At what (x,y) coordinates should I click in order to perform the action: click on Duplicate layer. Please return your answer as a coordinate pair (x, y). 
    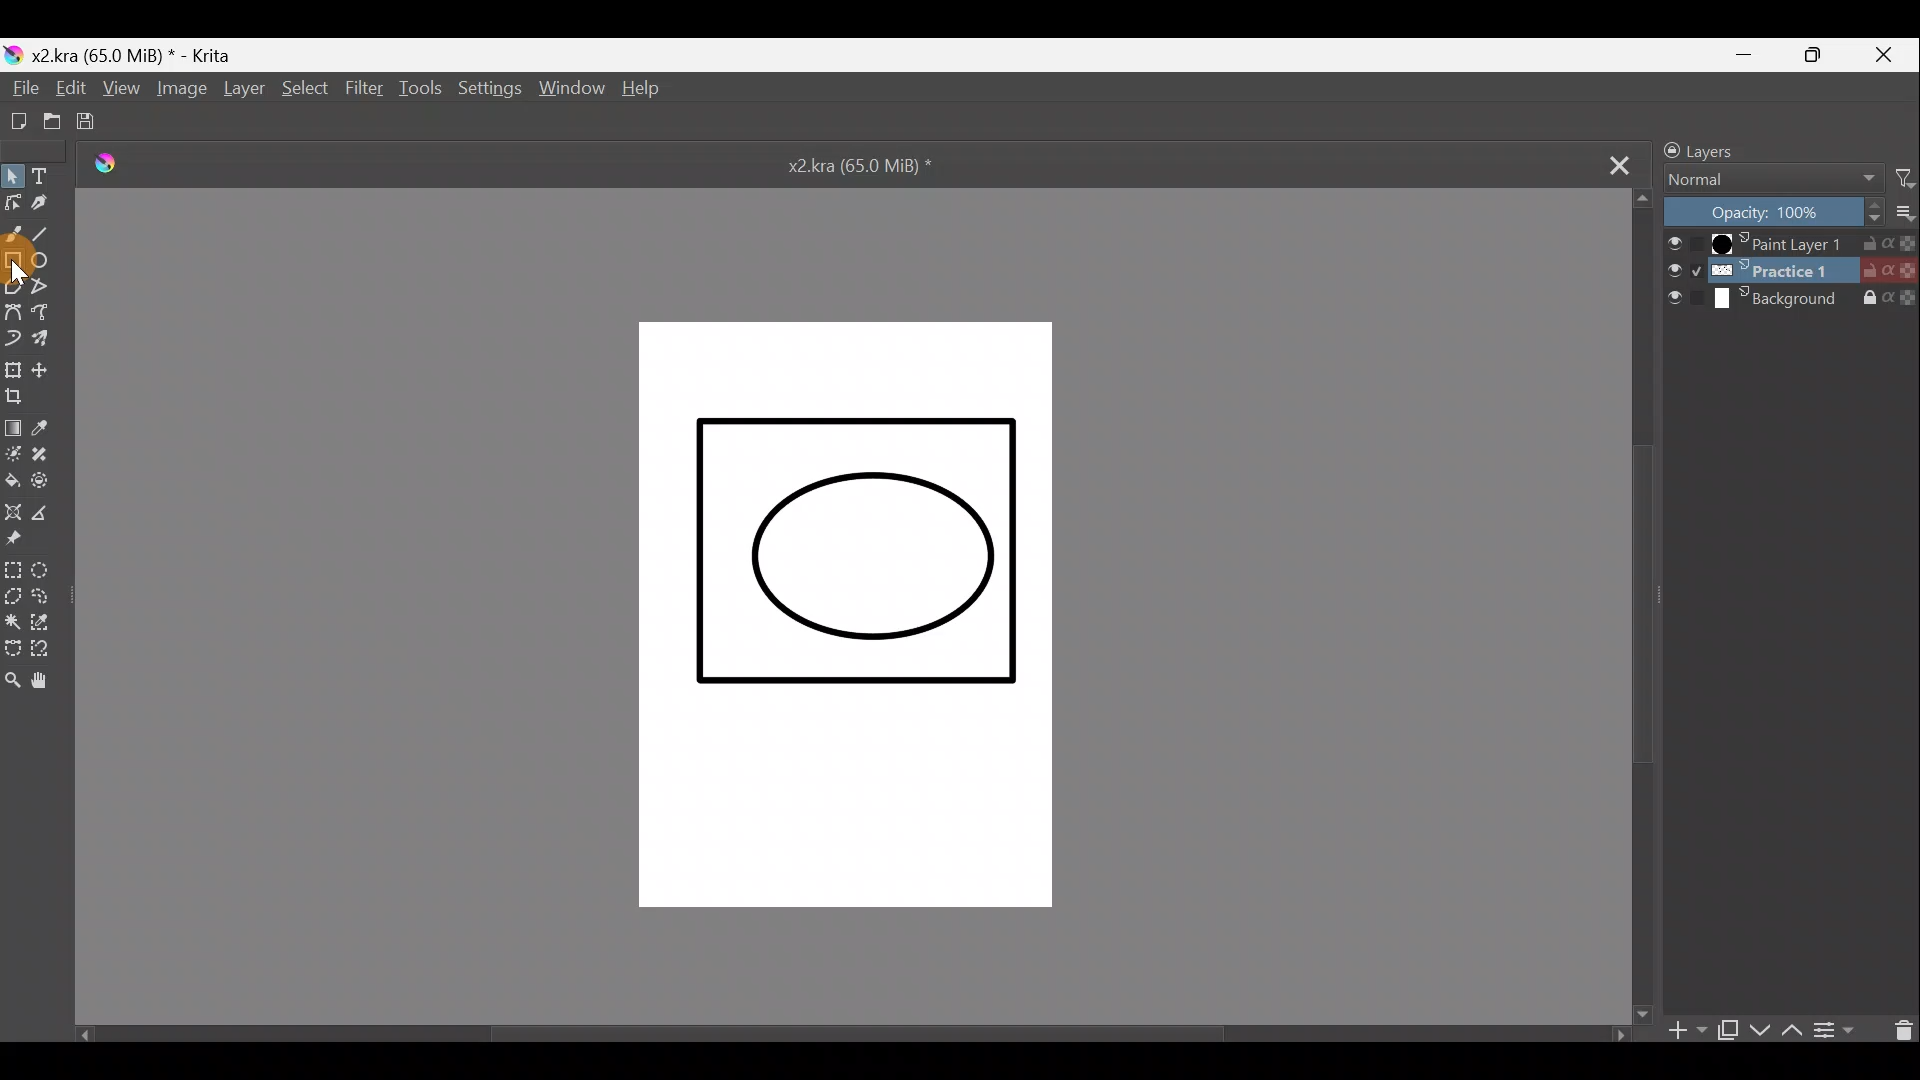
    Looking at the image, I should click on (1727, 1034).